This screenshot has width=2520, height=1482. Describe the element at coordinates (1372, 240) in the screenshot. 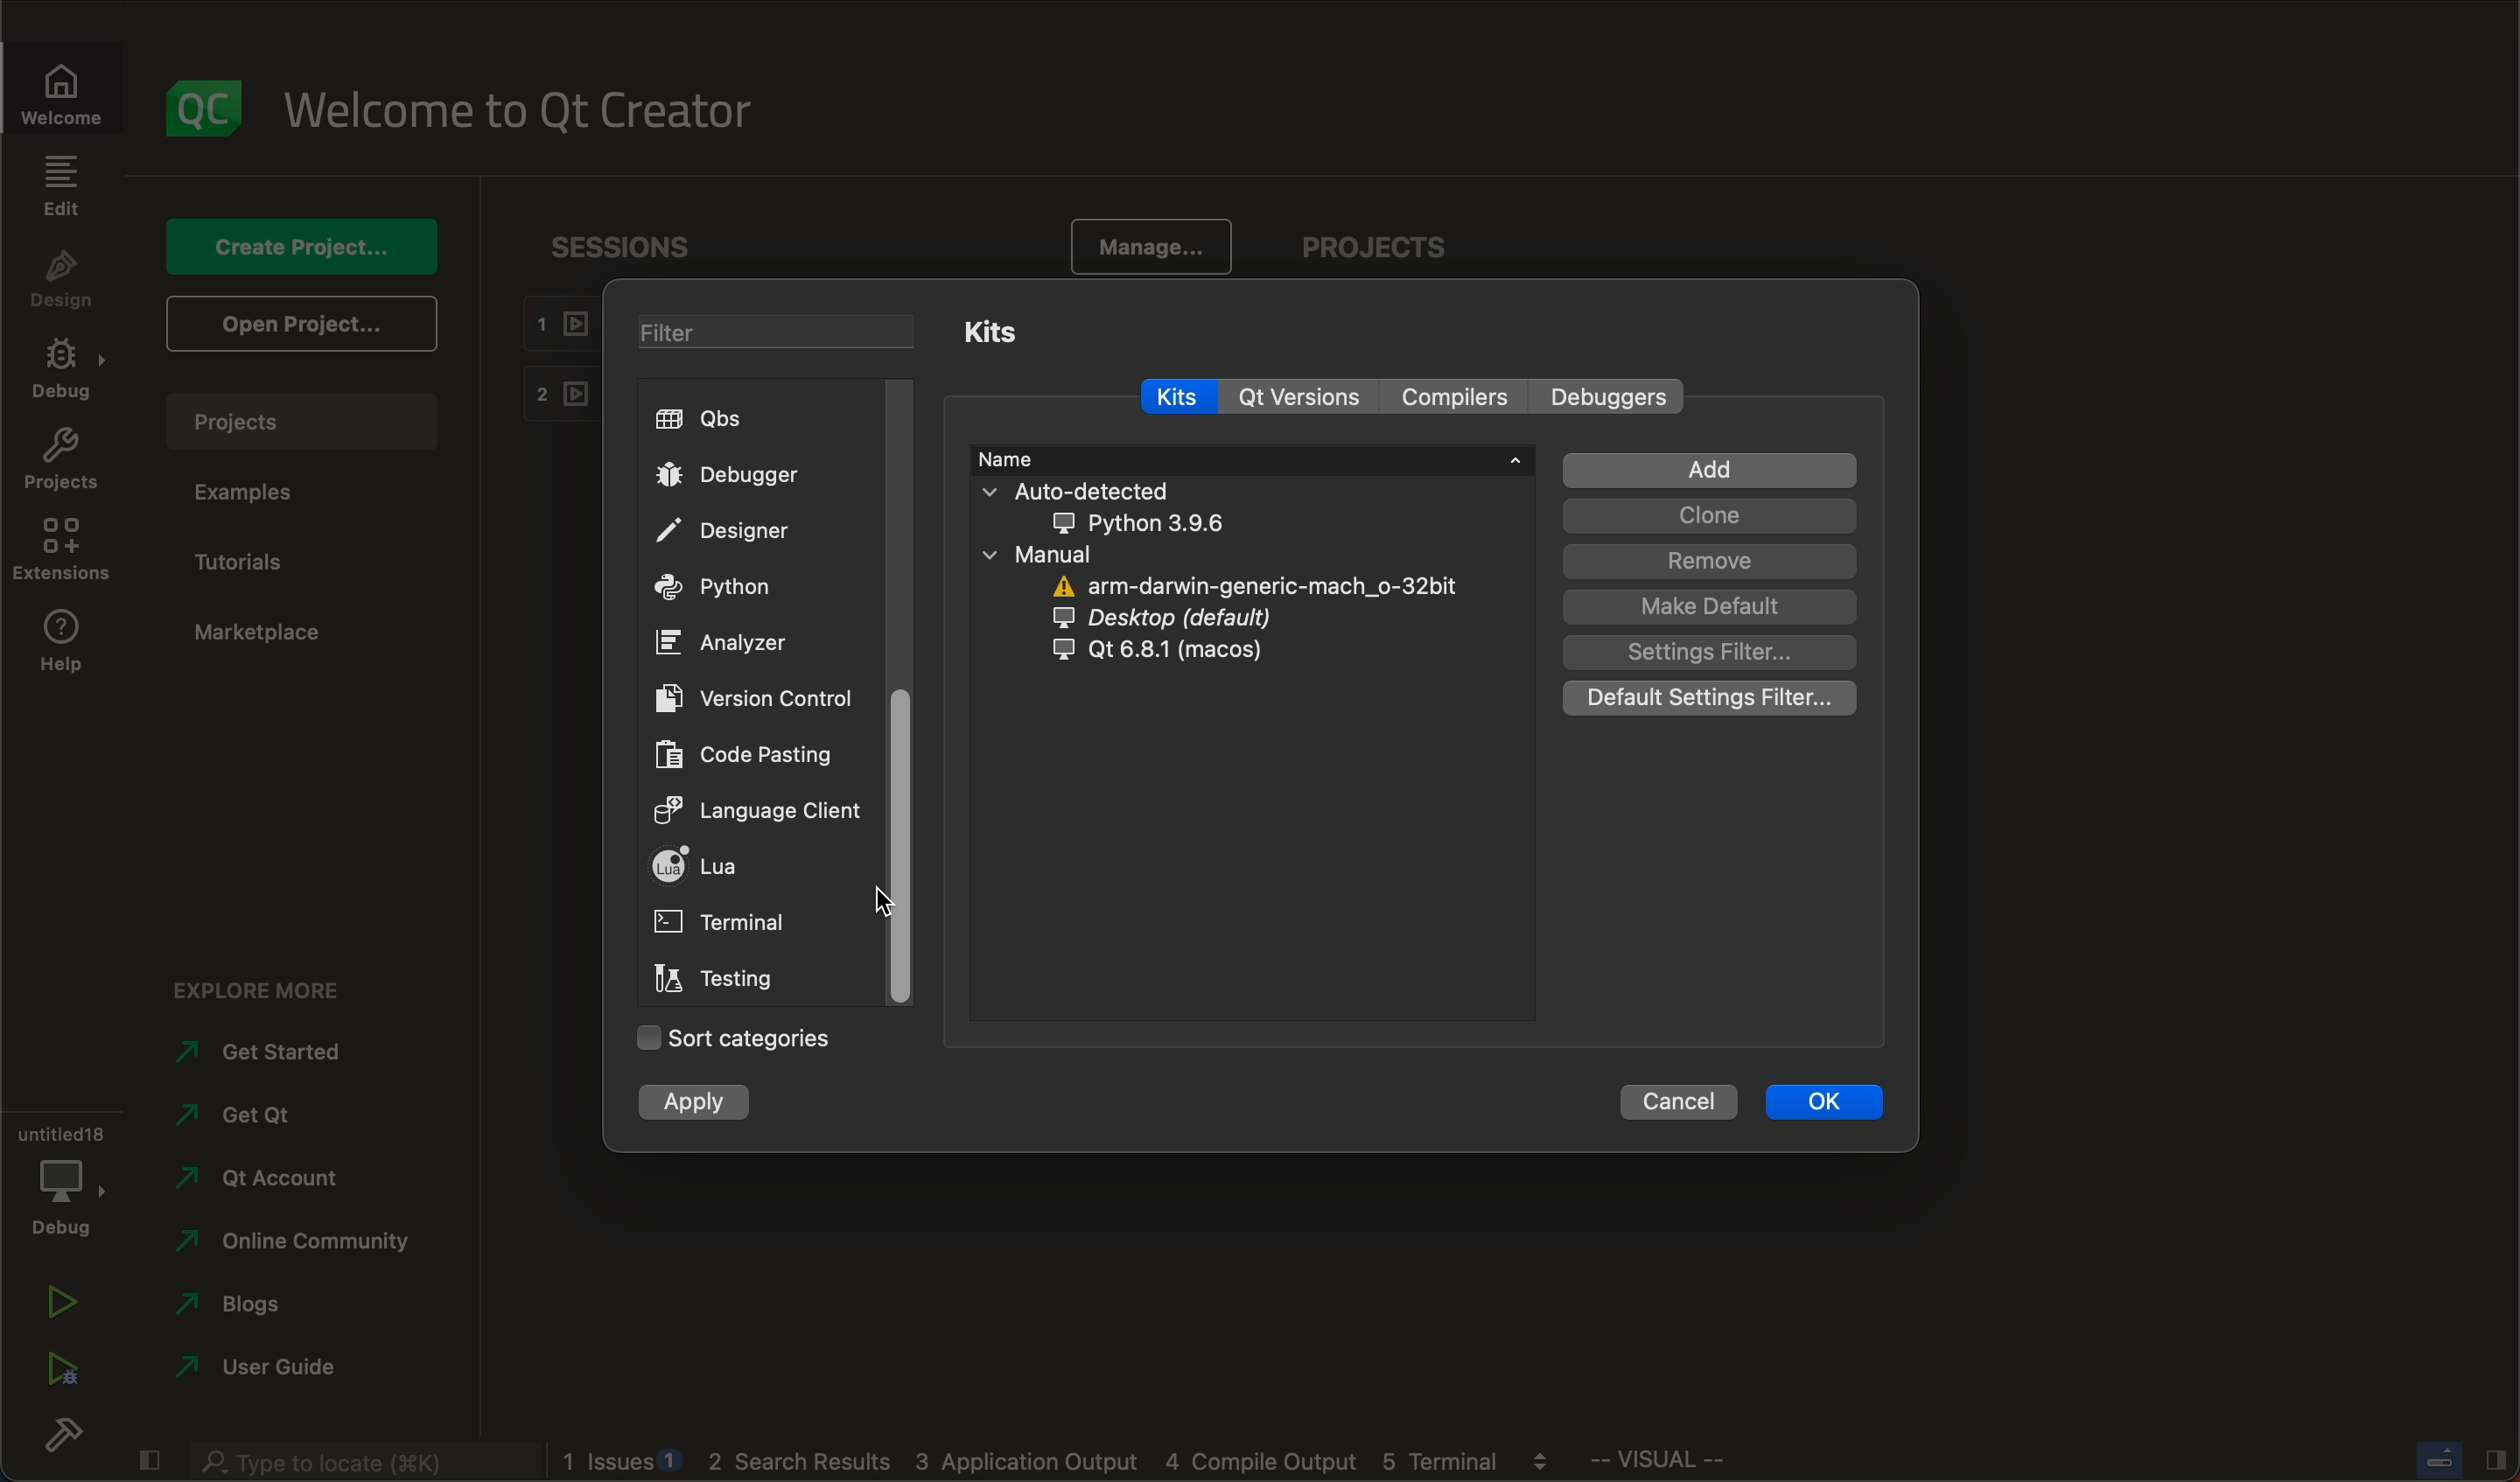

I see `projects` at that location.